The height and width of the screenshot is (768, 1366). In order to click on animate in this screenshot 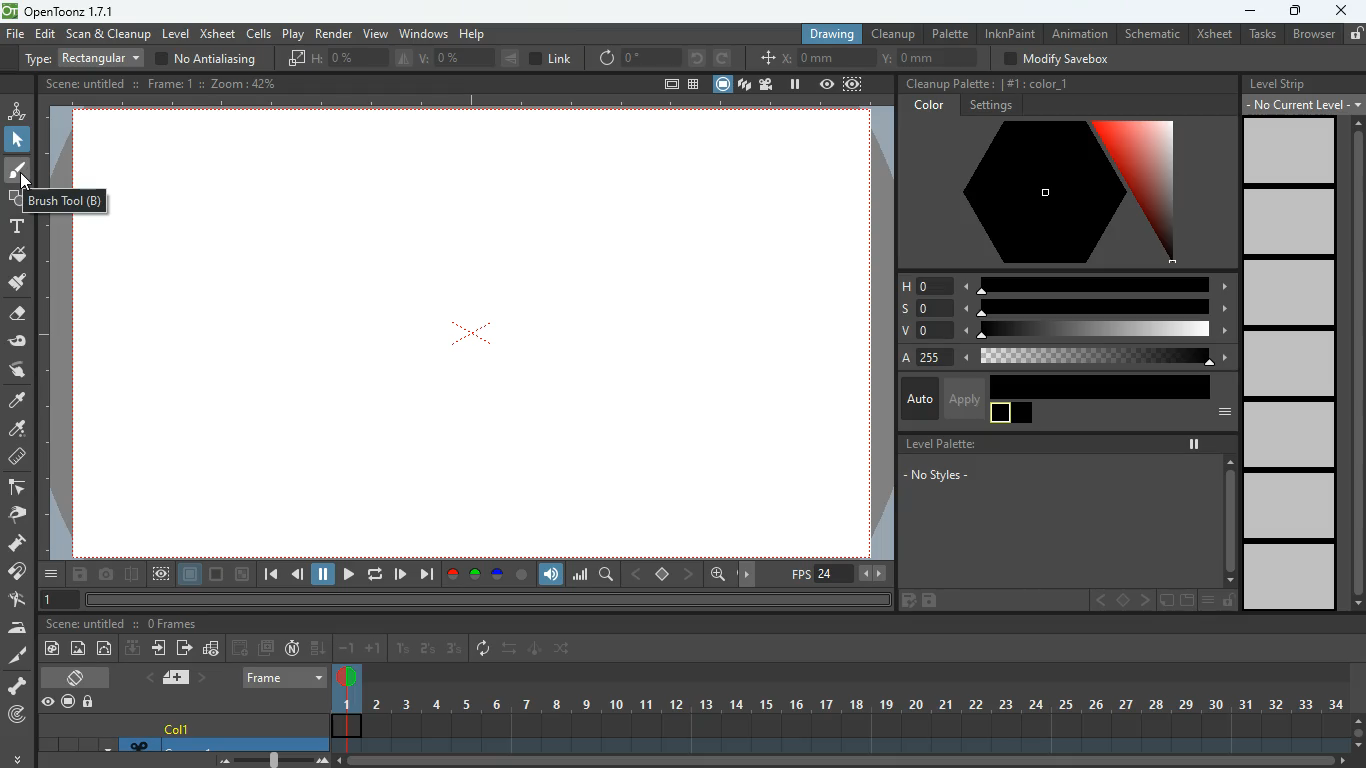, I will do `click(536, 650)`.